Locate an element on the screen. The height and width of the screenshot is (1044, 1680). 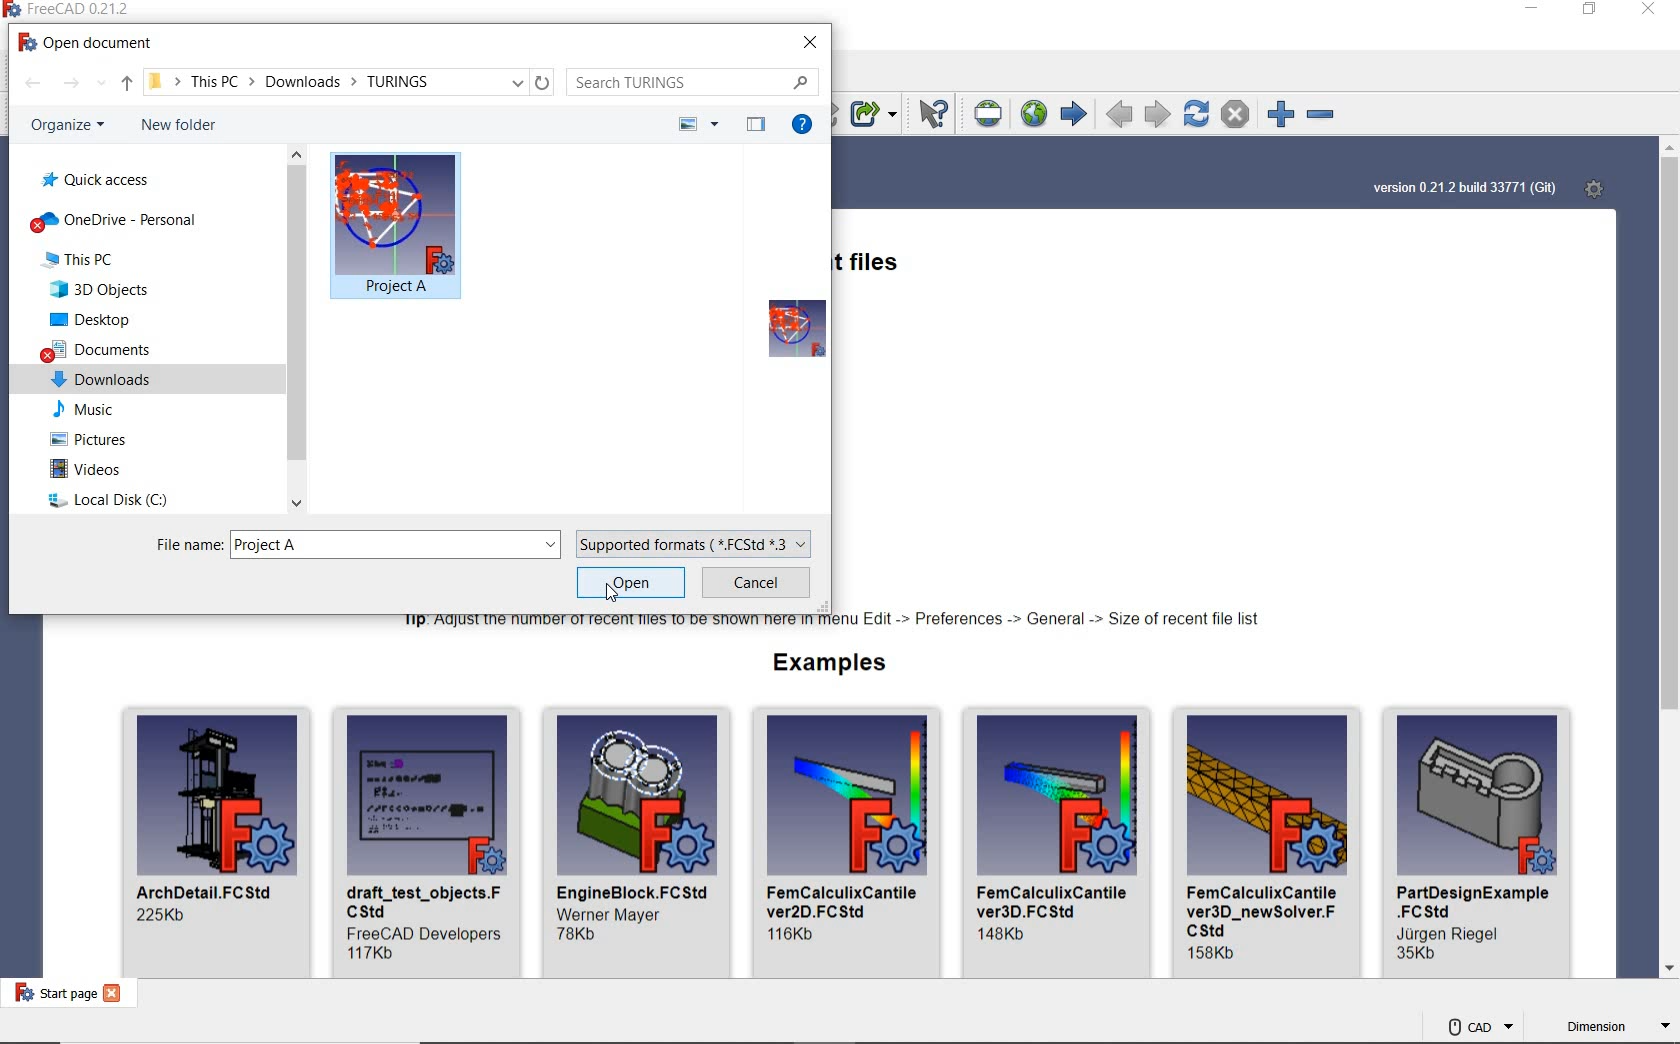
name is located at coordinates (634, 890).